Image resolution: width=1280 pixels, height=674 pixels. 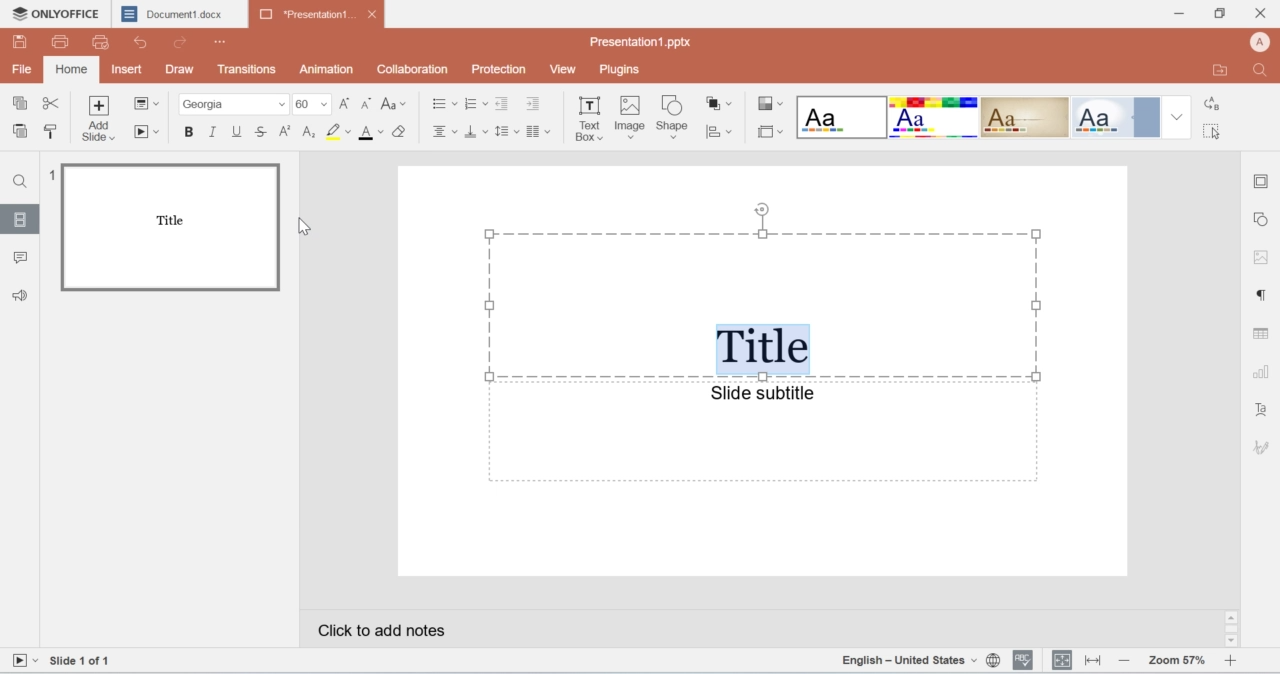 What do you see at coordinates (443, 132) in the screenshot?
I see `alignment` at bounding box center [443, 132].